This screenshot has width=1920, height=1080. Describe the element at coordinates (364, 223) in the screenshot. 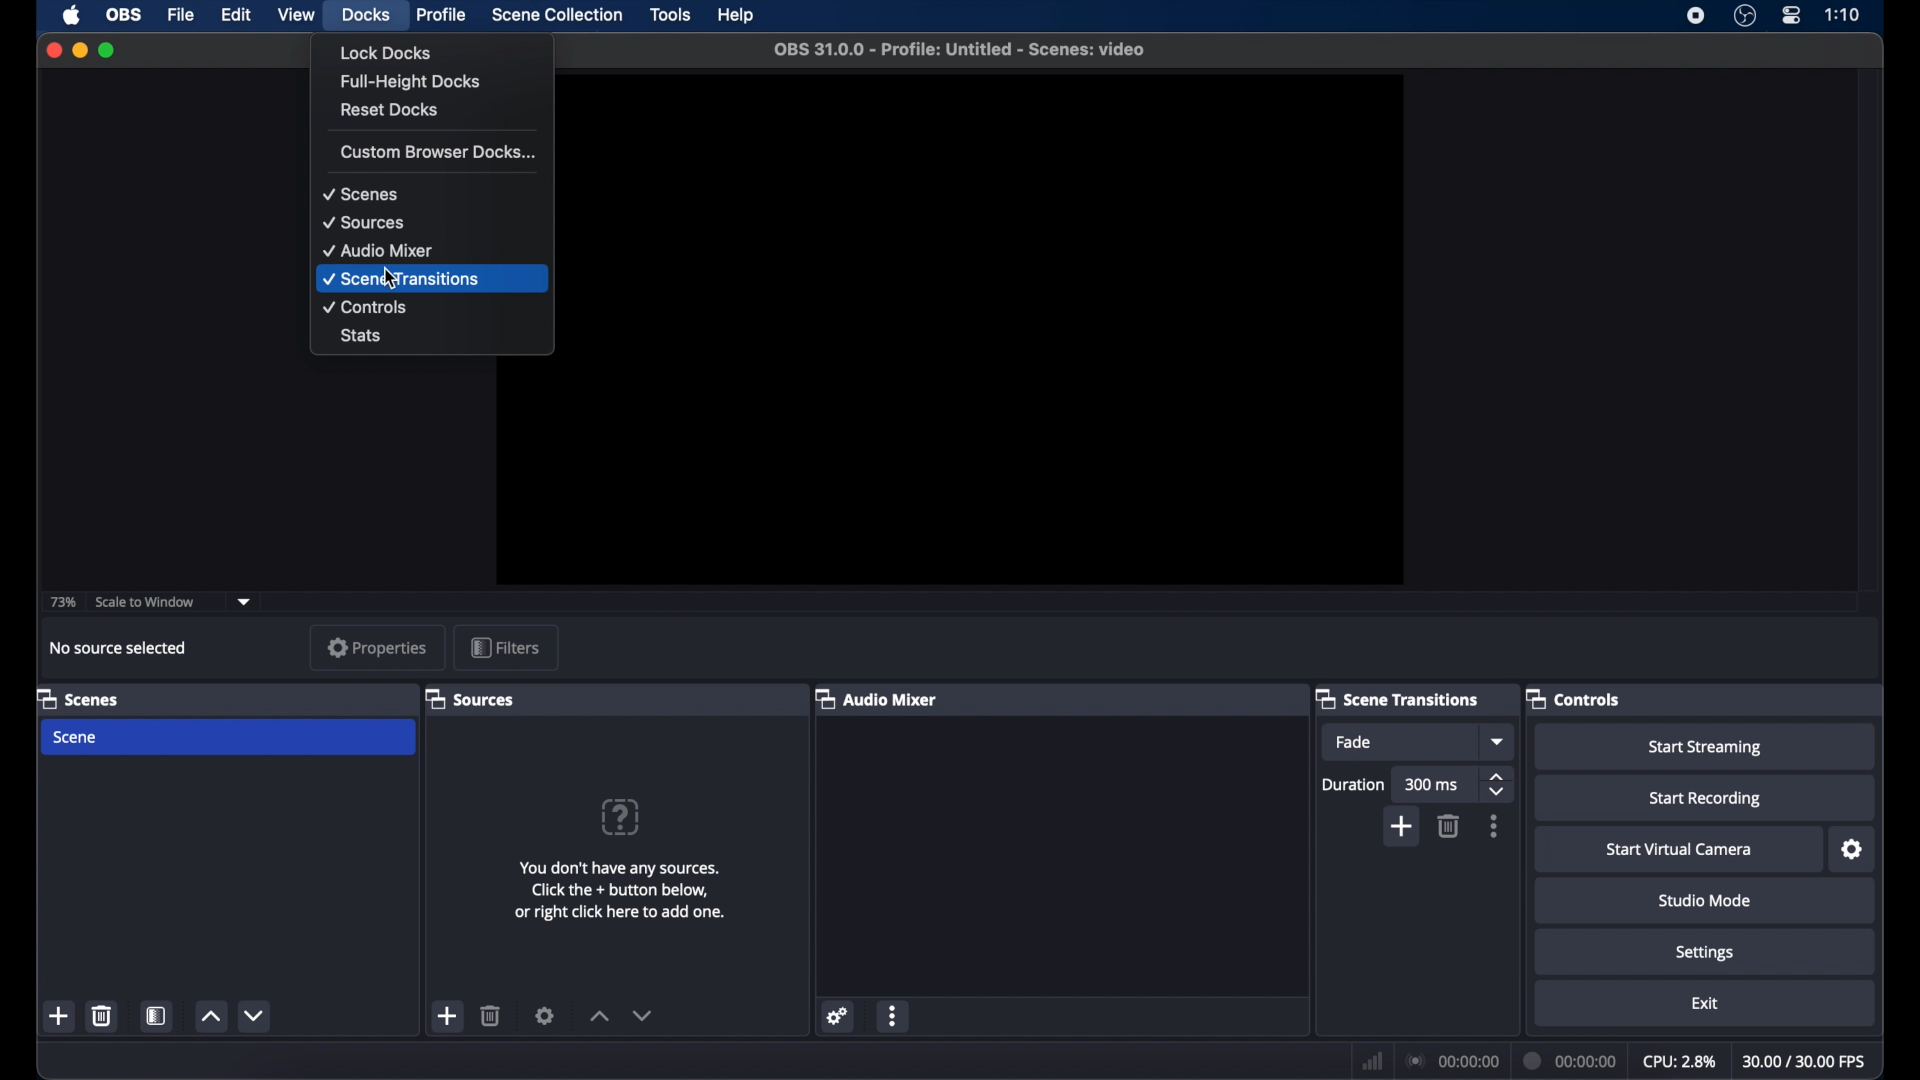

I see `sources` at that location.